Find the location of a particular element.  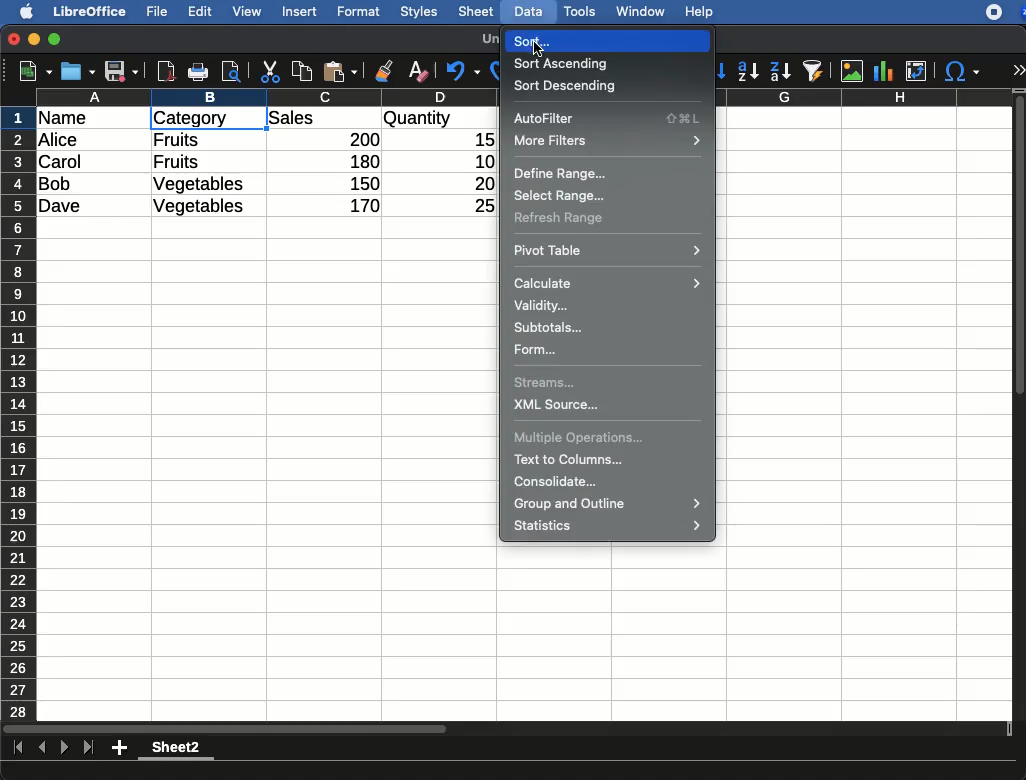

new is located at coordinates (31, 70).